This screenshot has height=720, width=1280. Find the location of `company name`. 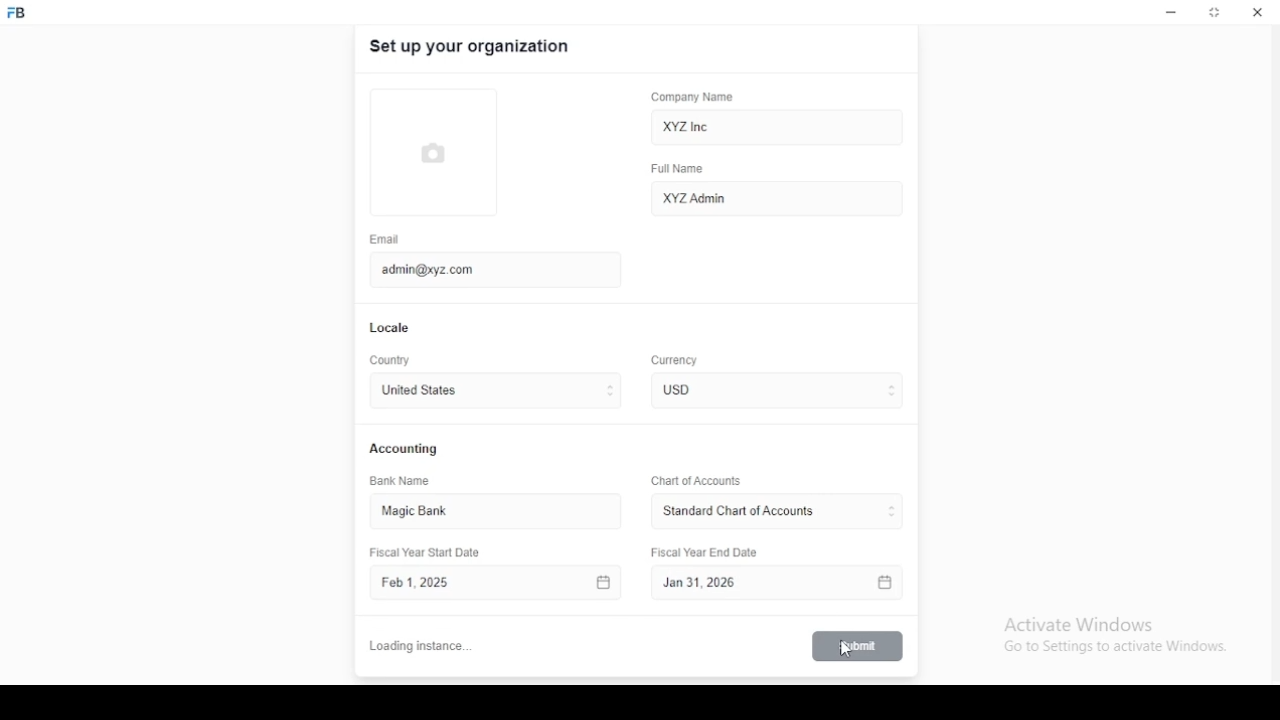

company name is located at coordinates (692, 97).